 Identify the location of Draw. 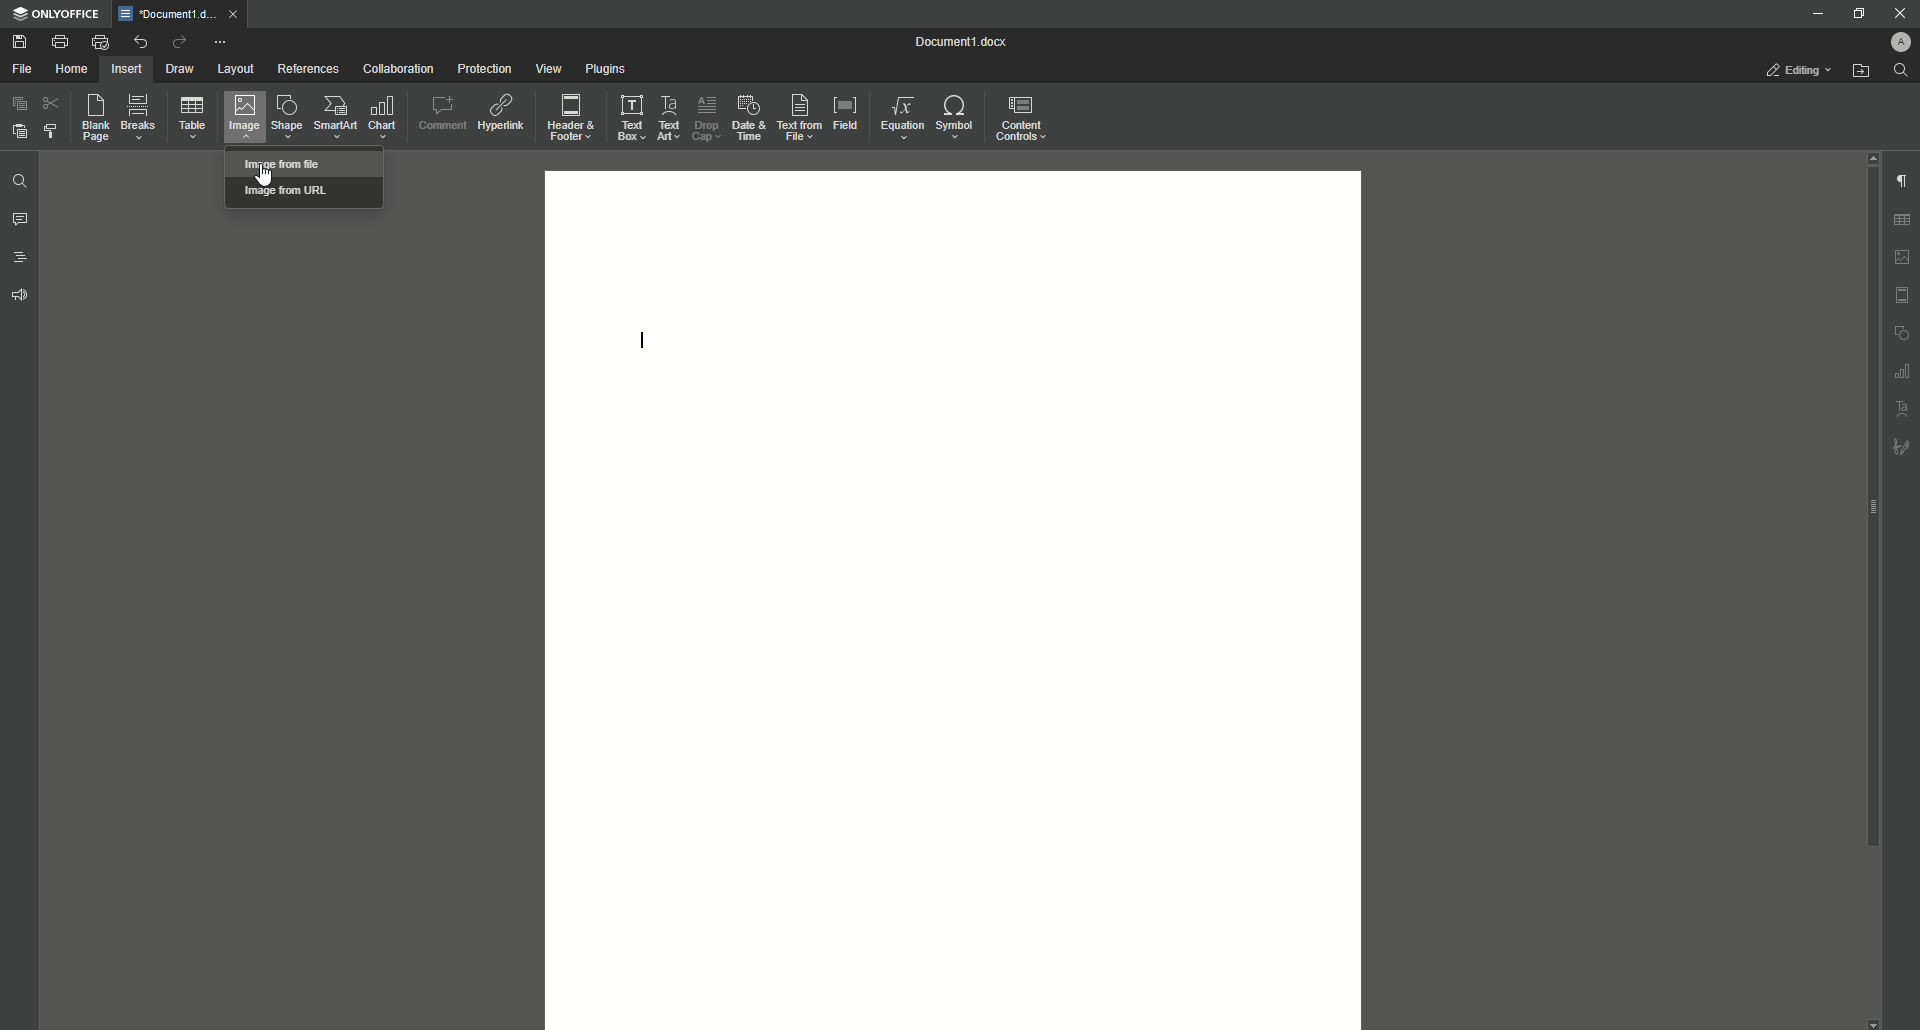
(182, 70).